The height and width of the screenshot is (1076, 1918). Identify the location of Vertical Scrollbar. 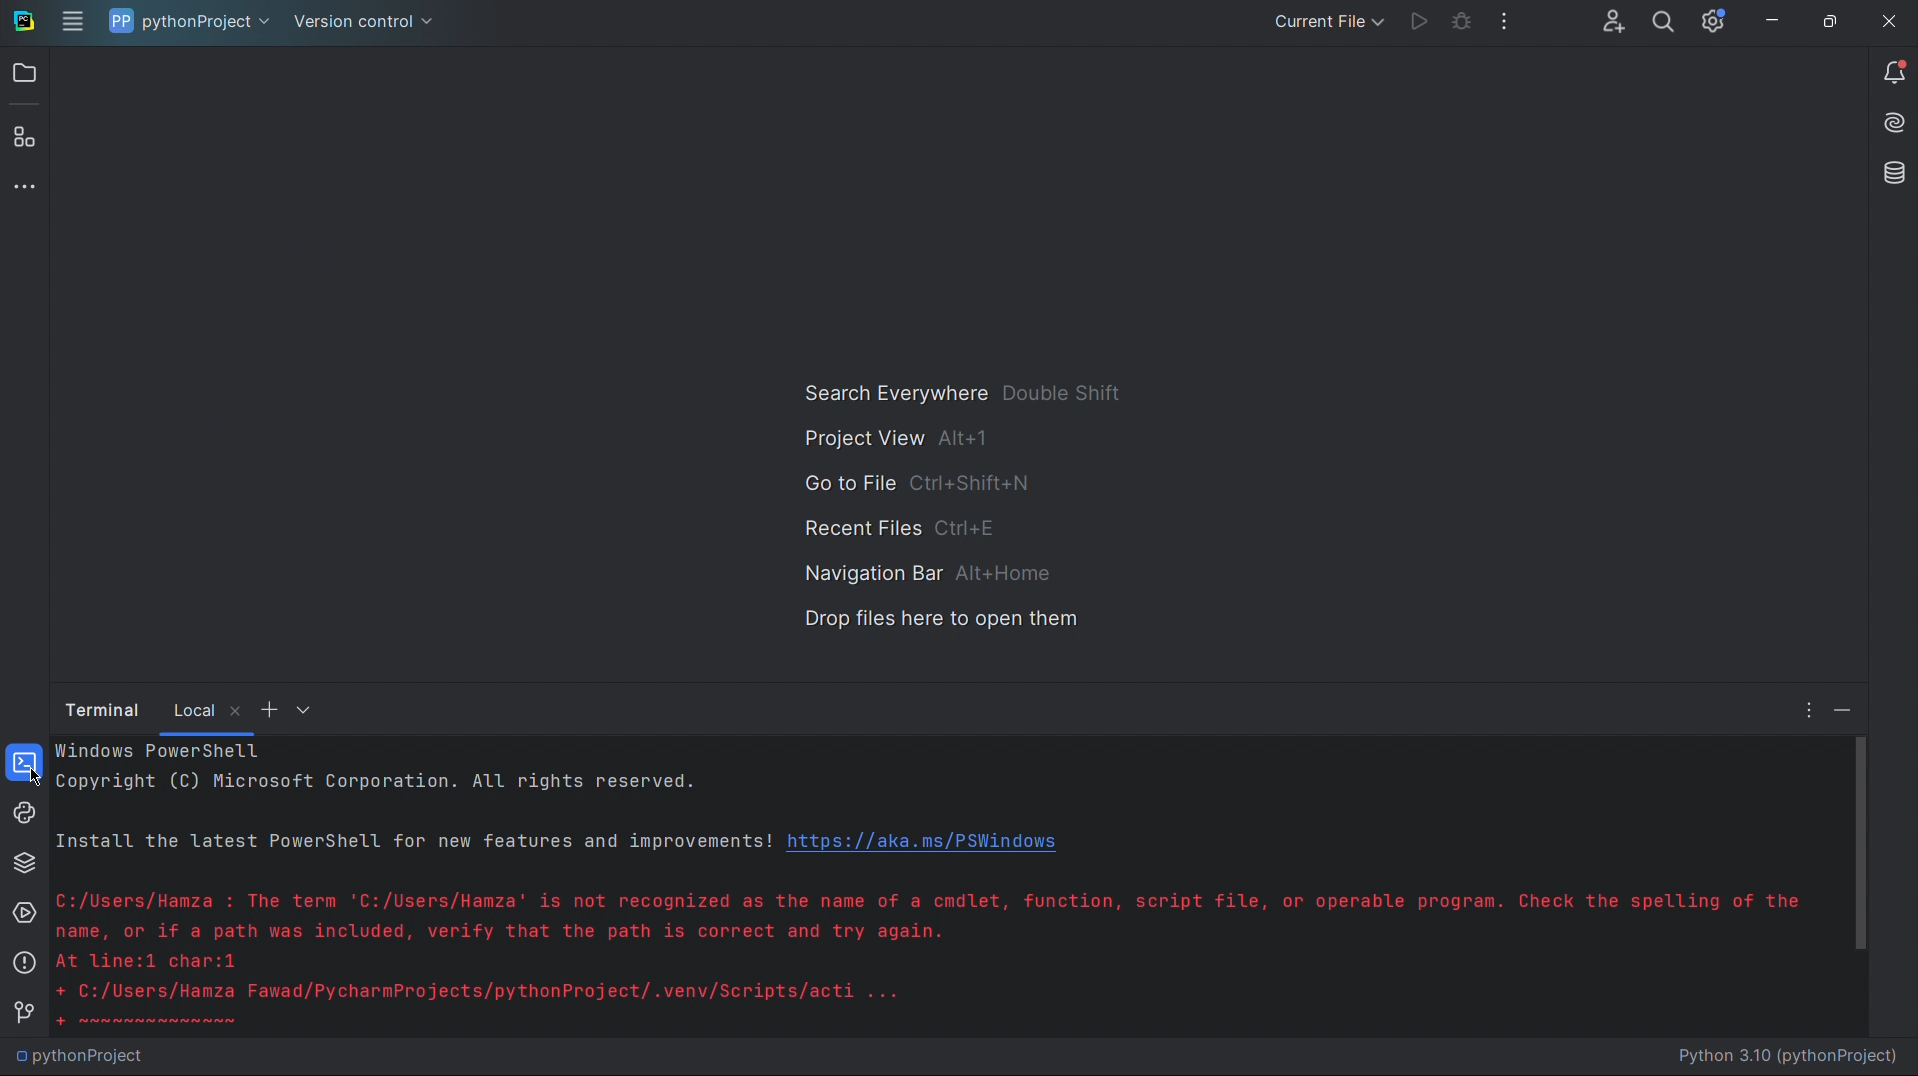
(1861, 848).